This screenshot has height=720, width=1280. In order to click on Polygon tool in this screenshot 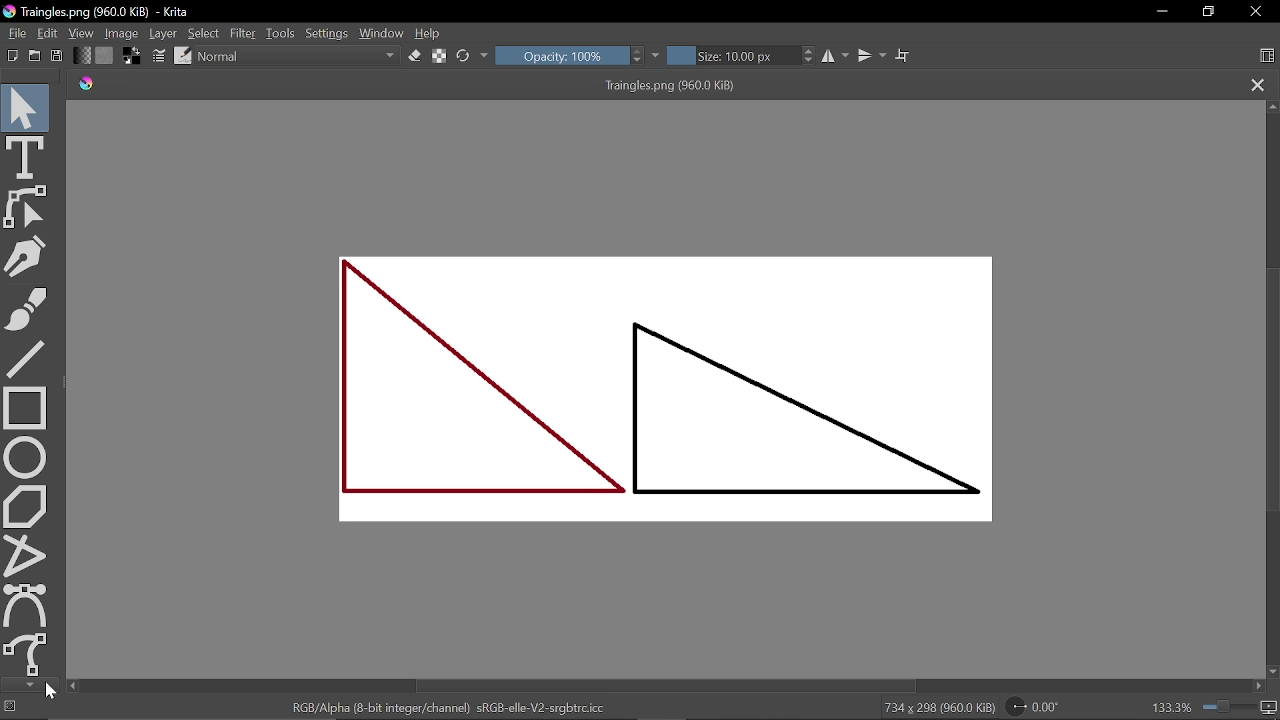, I will do `click(24, 507)`.